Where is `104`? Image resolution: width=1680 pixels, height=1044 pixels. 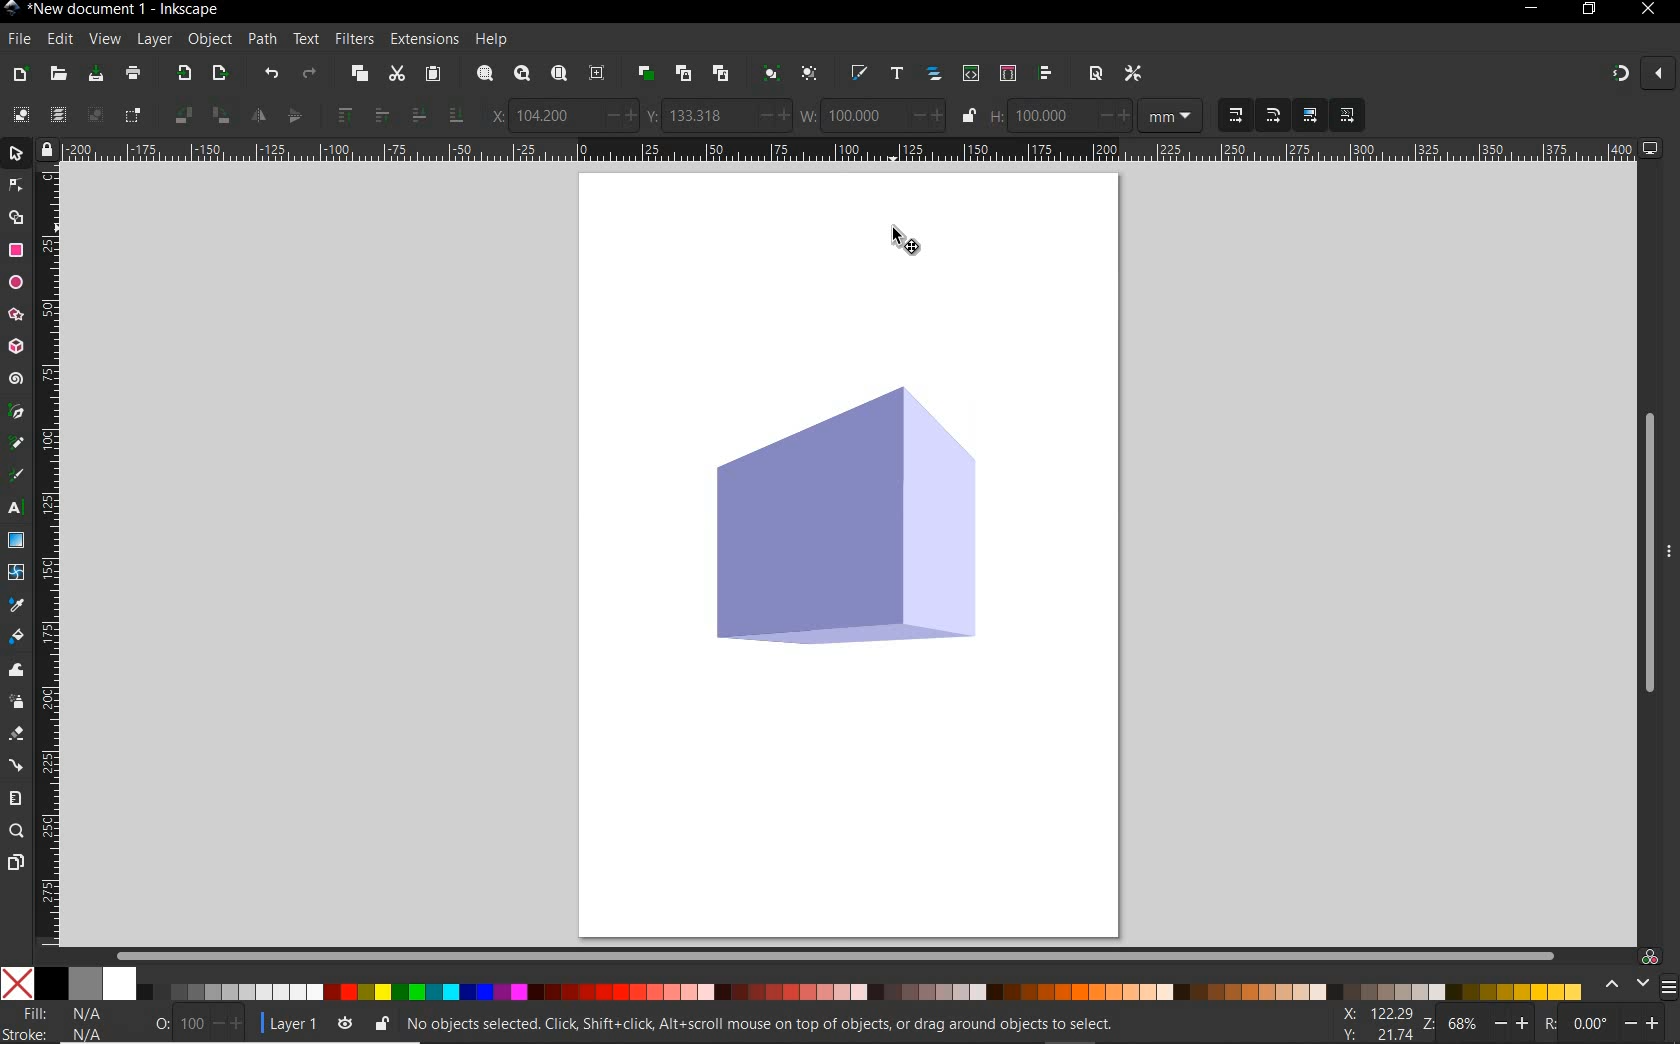 104 is located at coordinates (555, 116).